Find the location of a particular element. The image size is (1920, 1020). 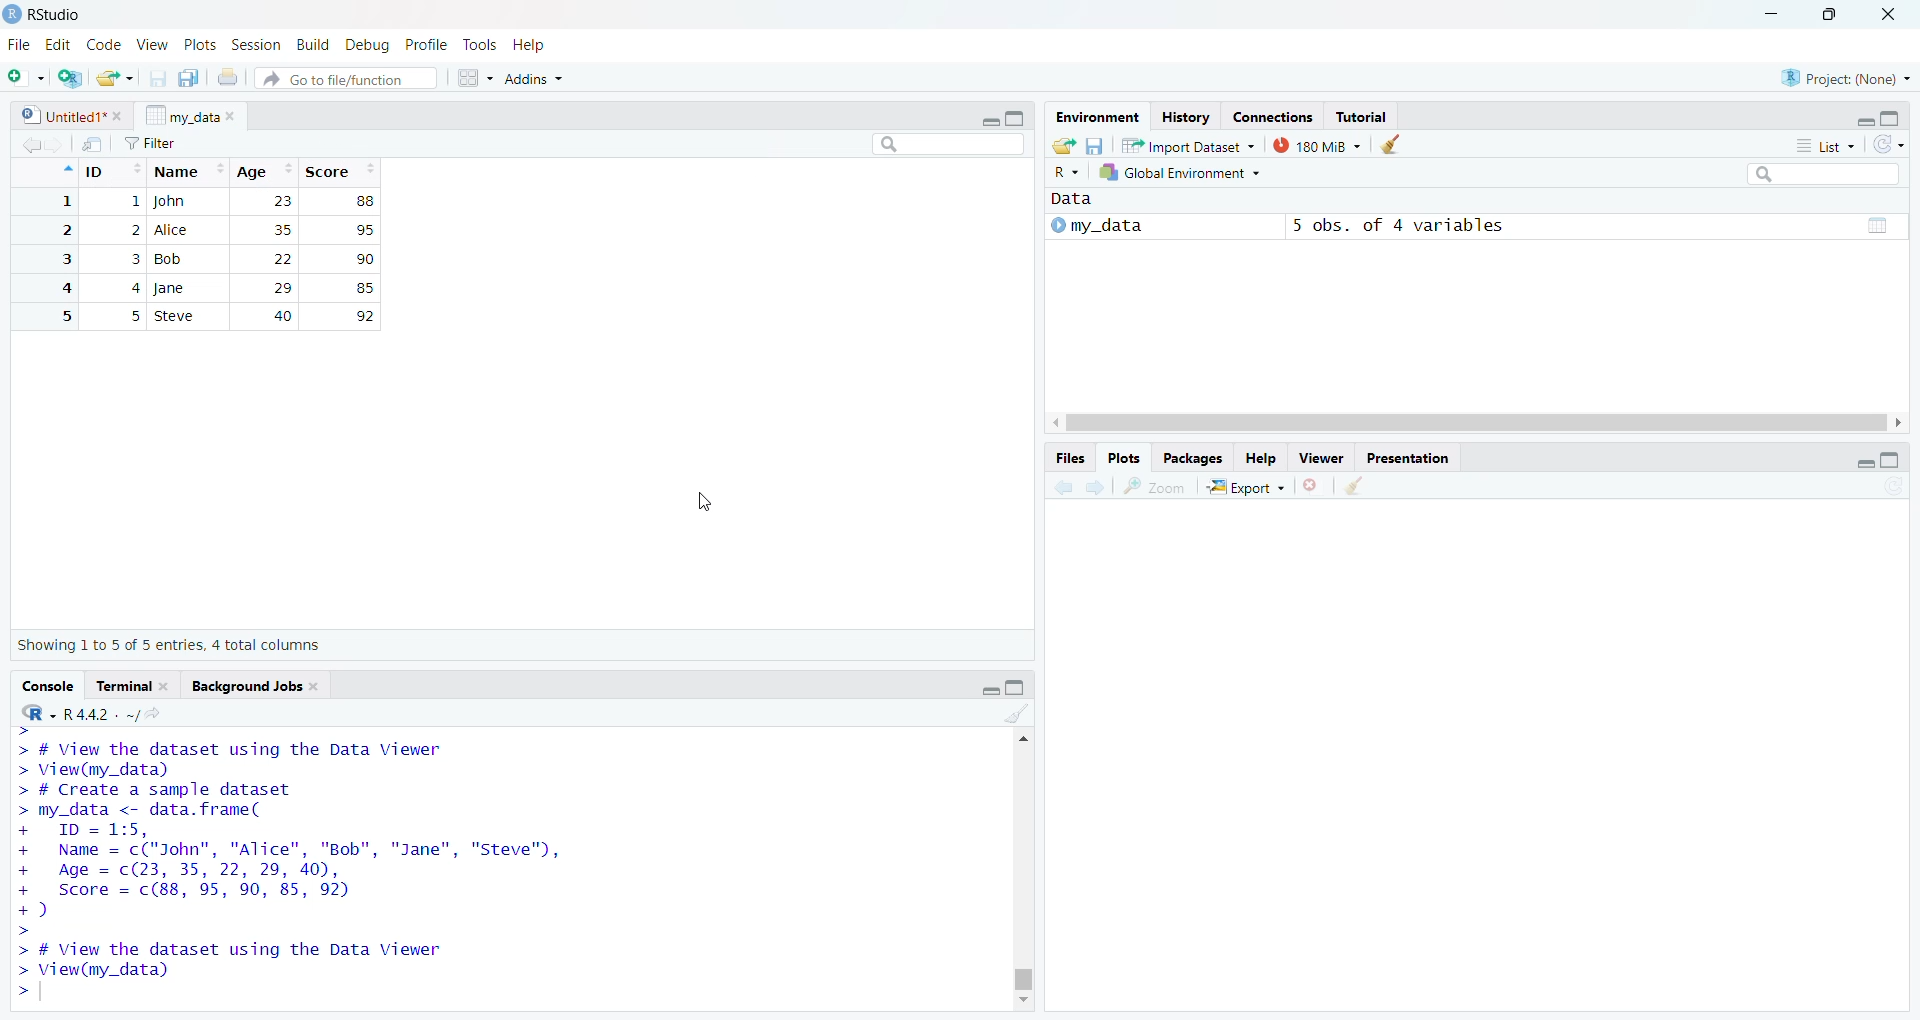

Go to file function is located at coordinates (346, 77).